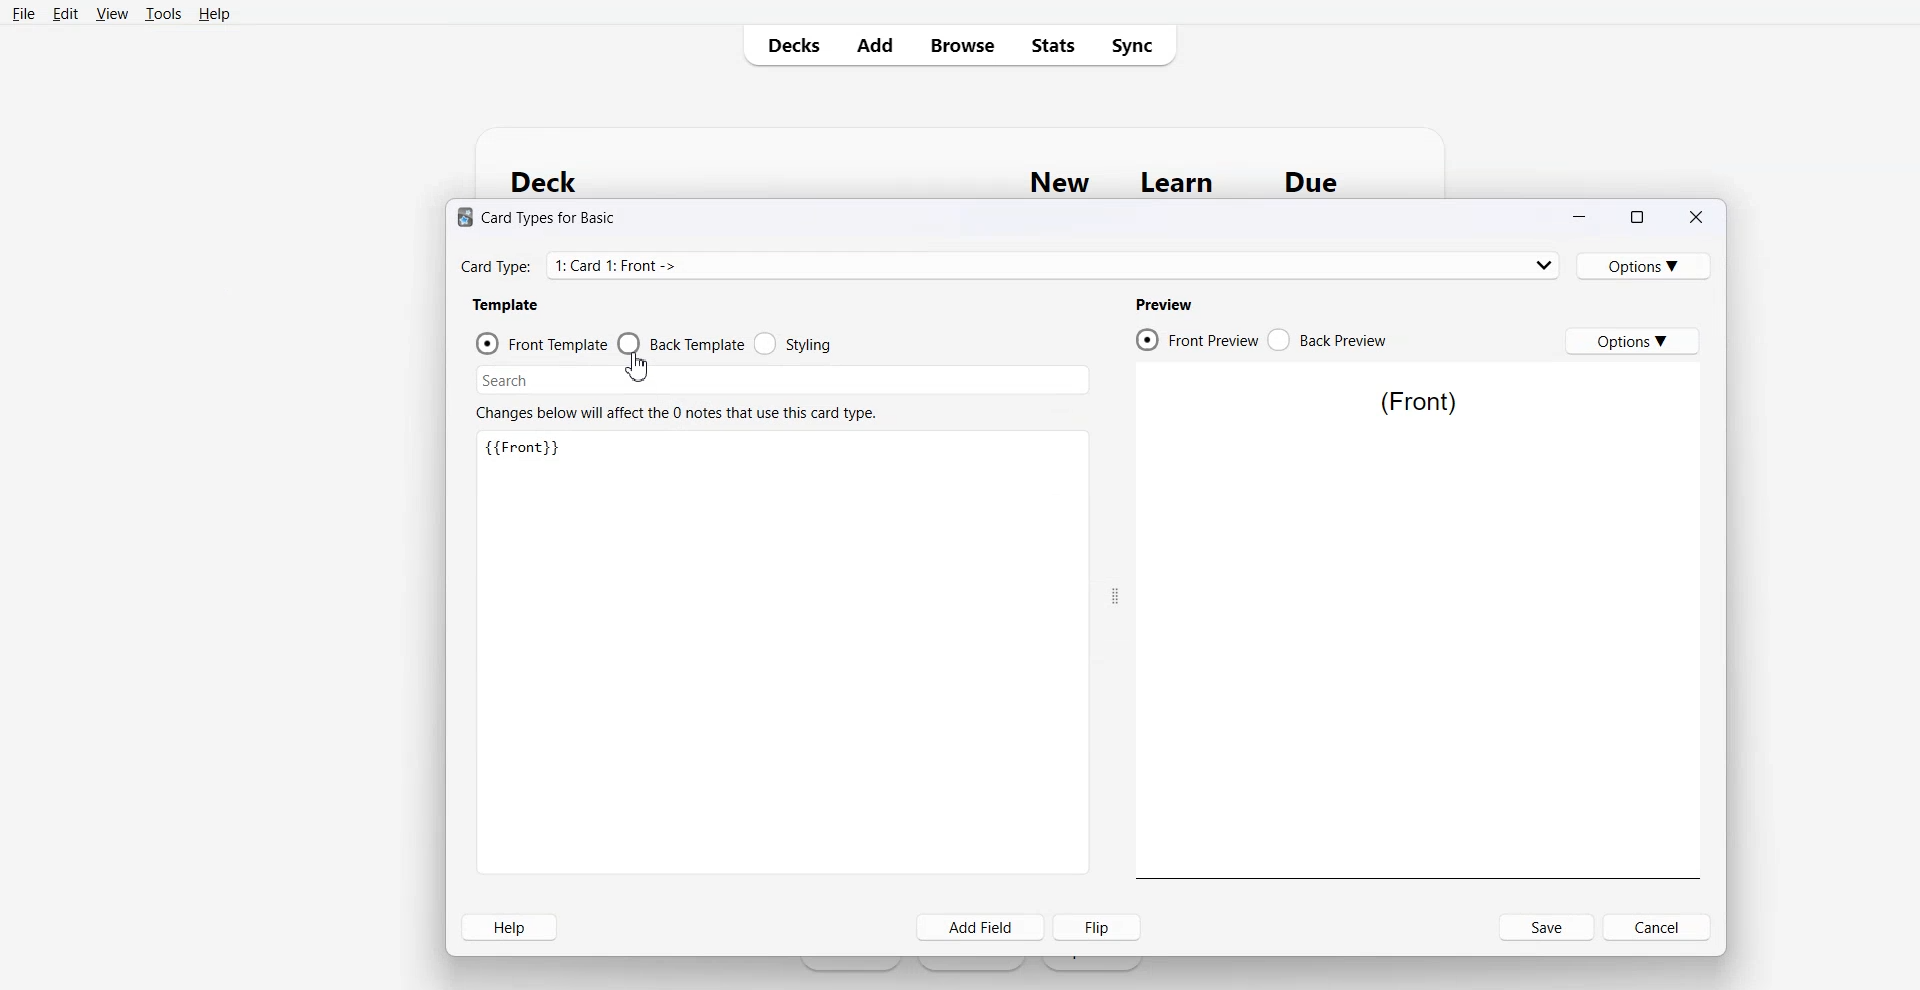 Image resolution: width=1920 pixels, height=990 pixels. Describe the element at coordinates (112, 13) in the screenshot. I see `View` at that location.